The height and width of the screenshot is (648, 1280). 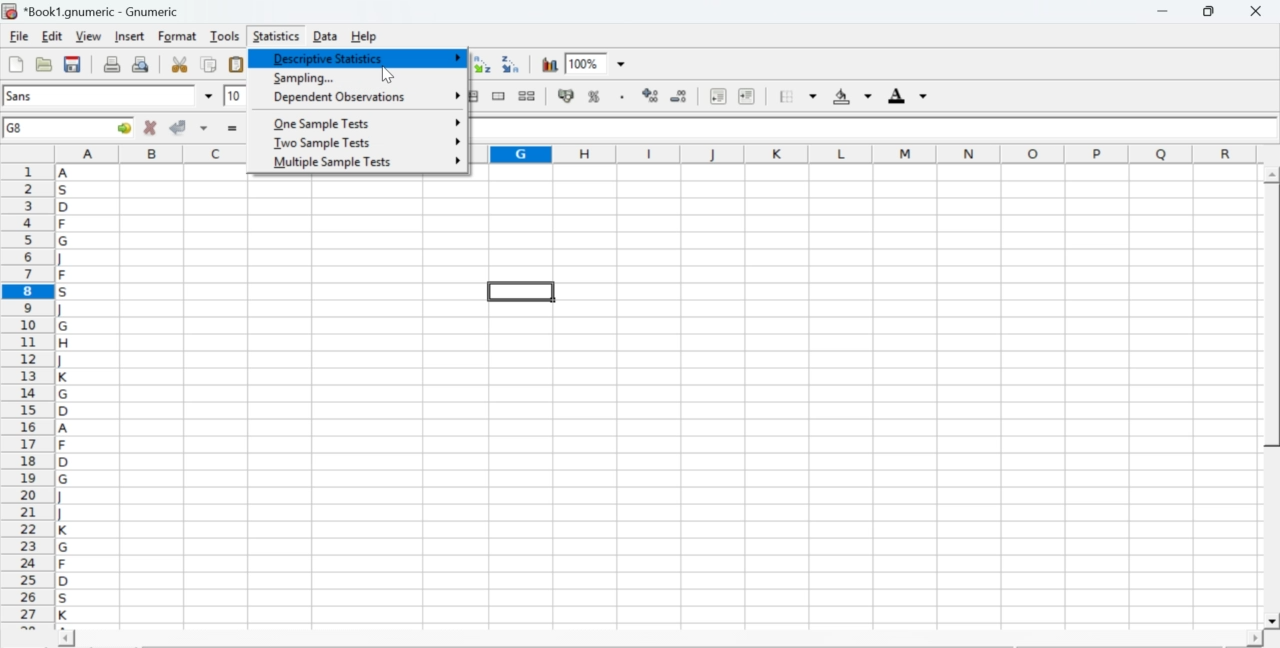 I want to click on more, so click(x=455, y=121).